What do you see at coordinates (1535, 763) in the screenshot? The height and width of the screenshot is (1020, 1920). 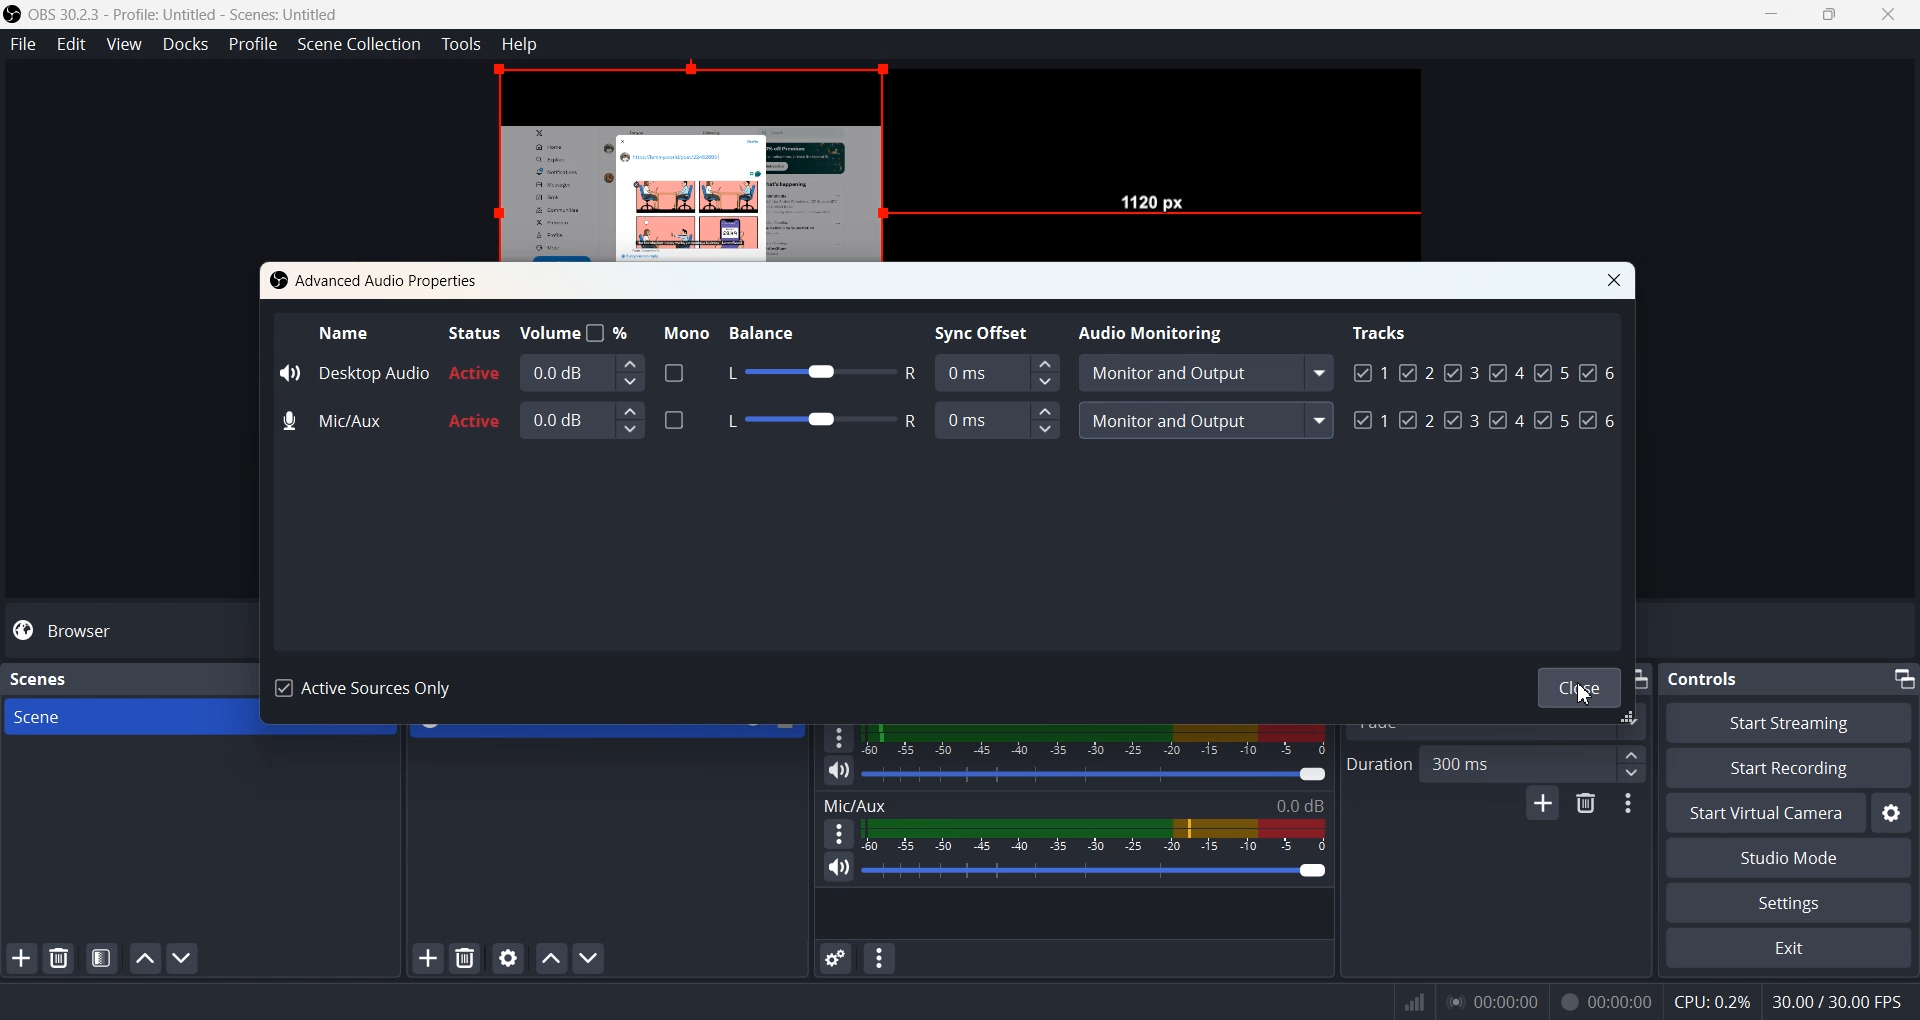 I see `300 ms` at bounding box center [1535, 763].